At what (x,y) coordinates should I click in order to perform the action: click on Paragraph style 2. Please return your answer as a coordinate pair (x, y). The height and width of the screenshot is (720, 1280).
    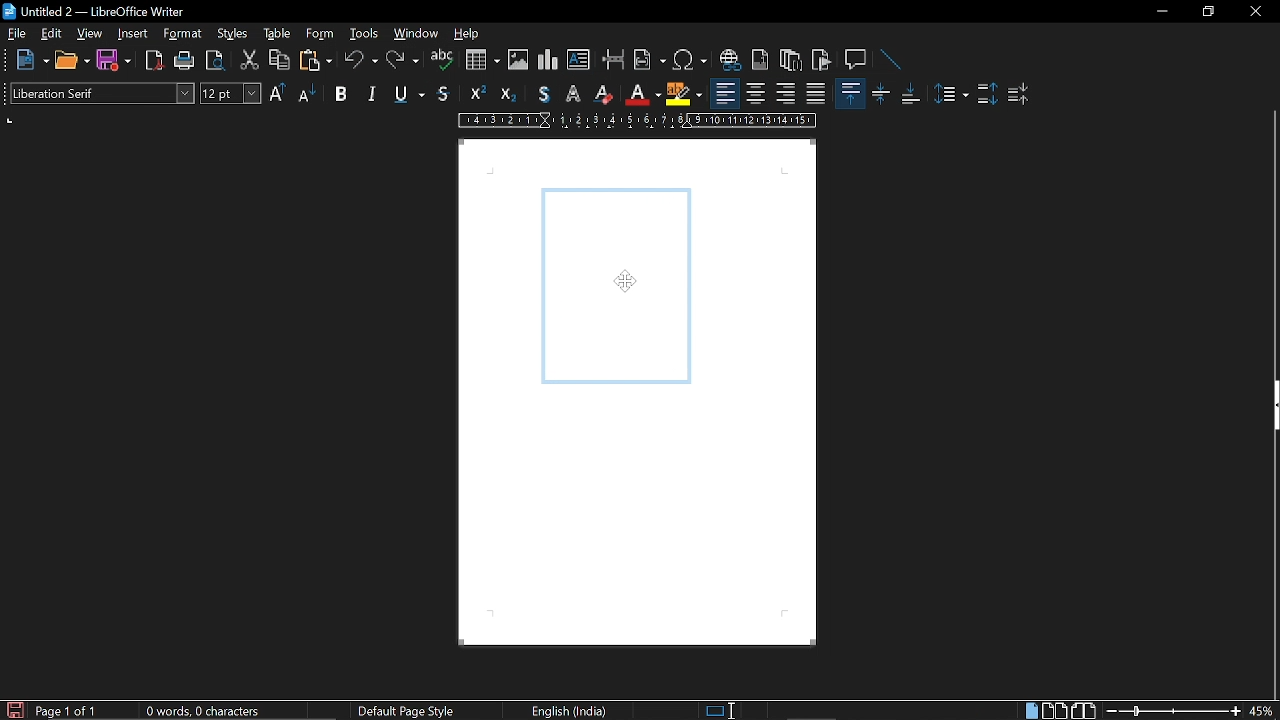
    Looking at the image, I should click on (1020, 95).